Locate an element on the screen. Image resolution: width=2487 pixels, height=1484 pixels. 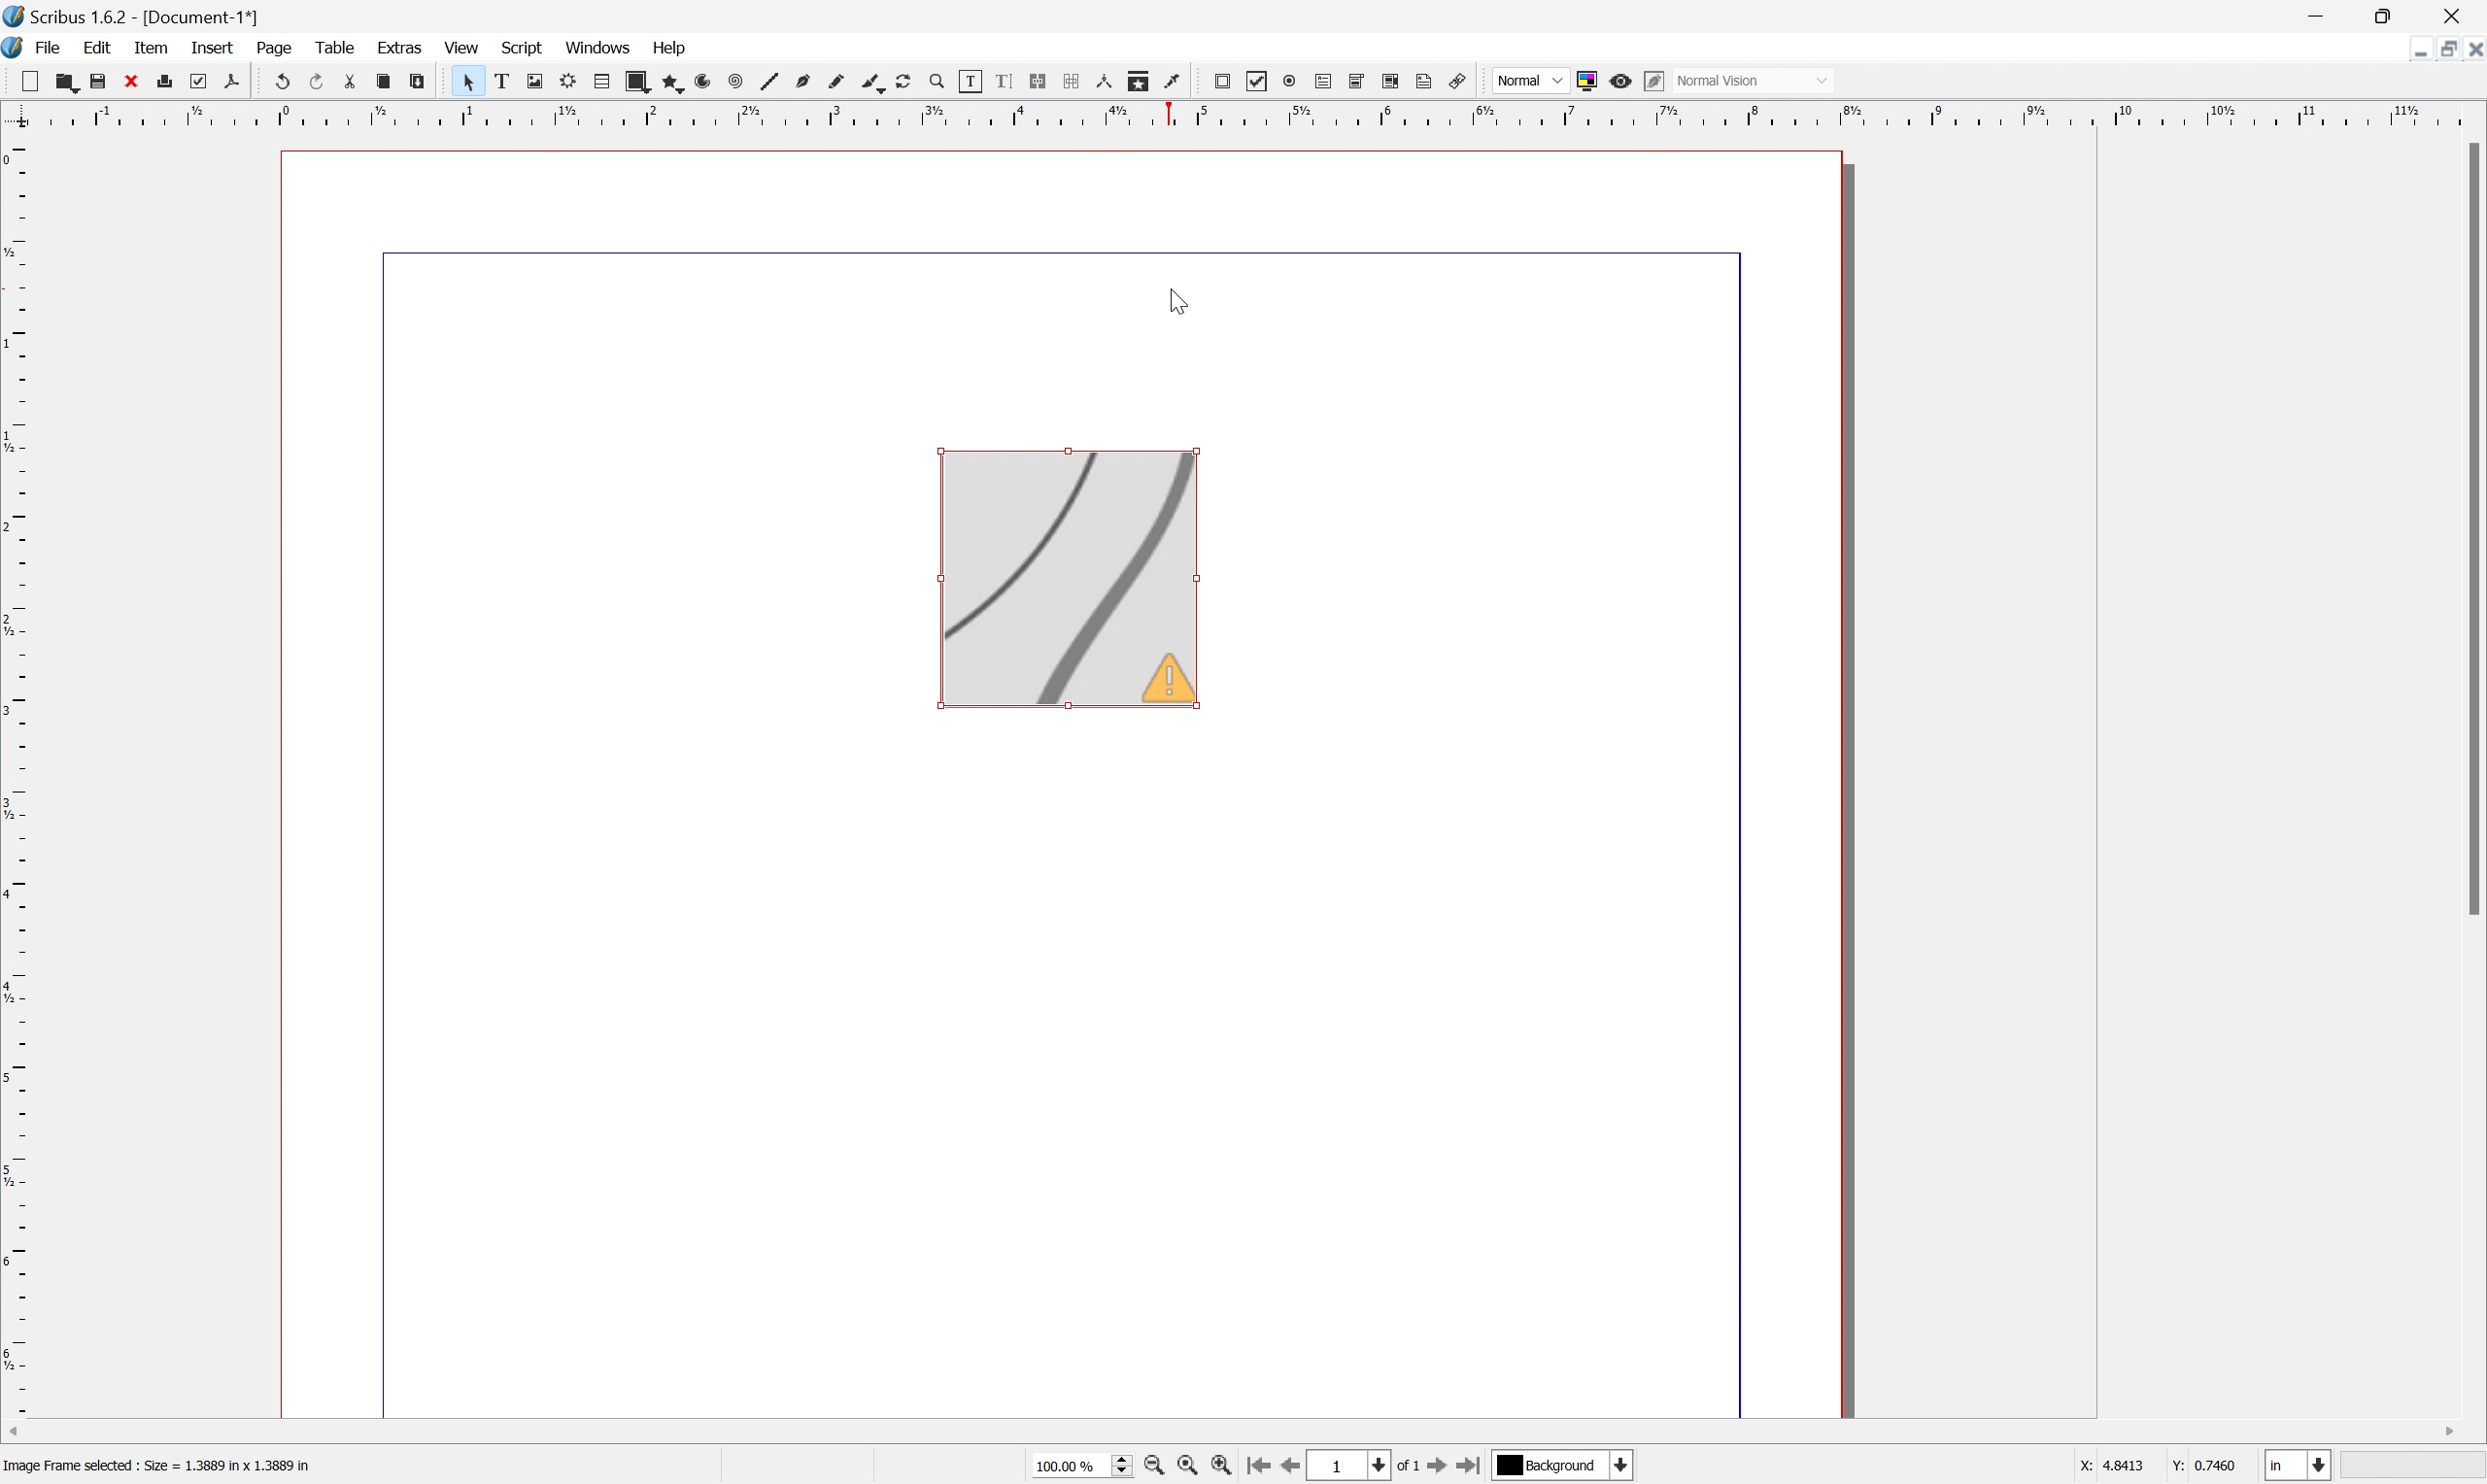
PDF combo box is located at coordinates (1364, 81).